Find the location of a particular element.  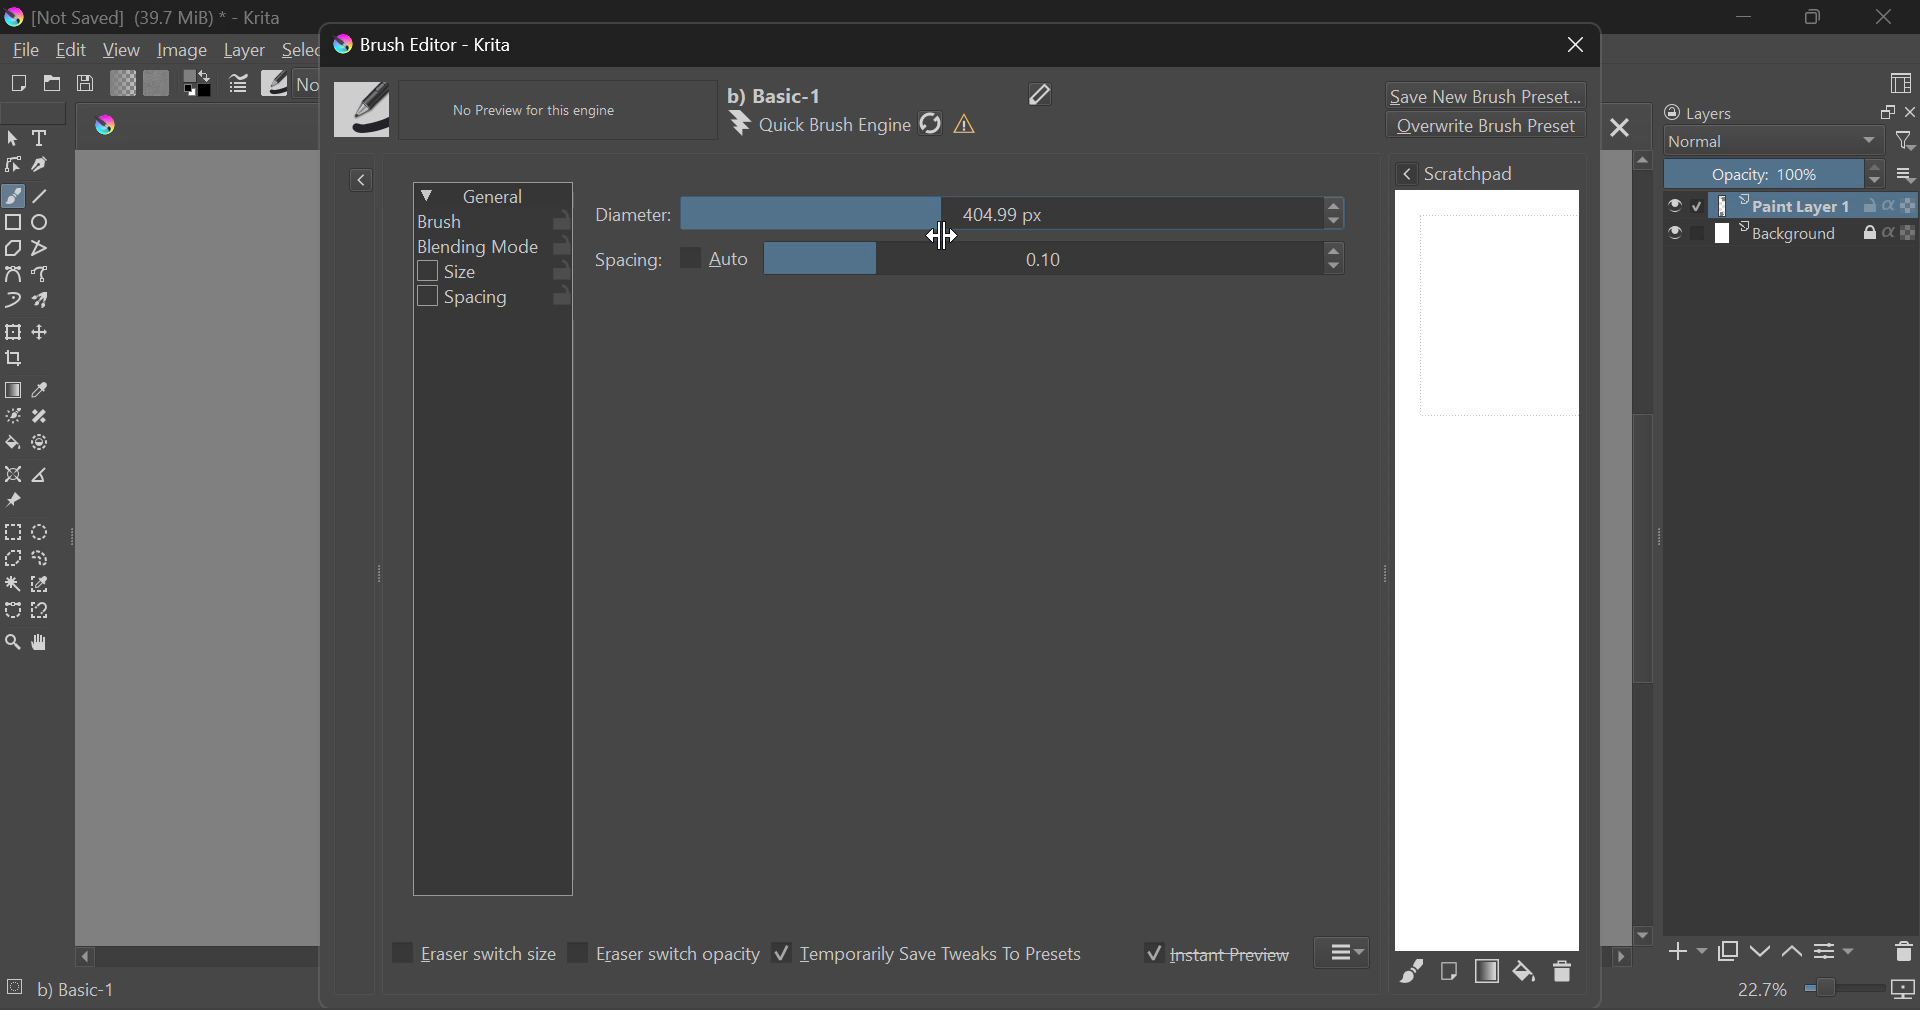

Measurement is located at coordinates (43, 474).